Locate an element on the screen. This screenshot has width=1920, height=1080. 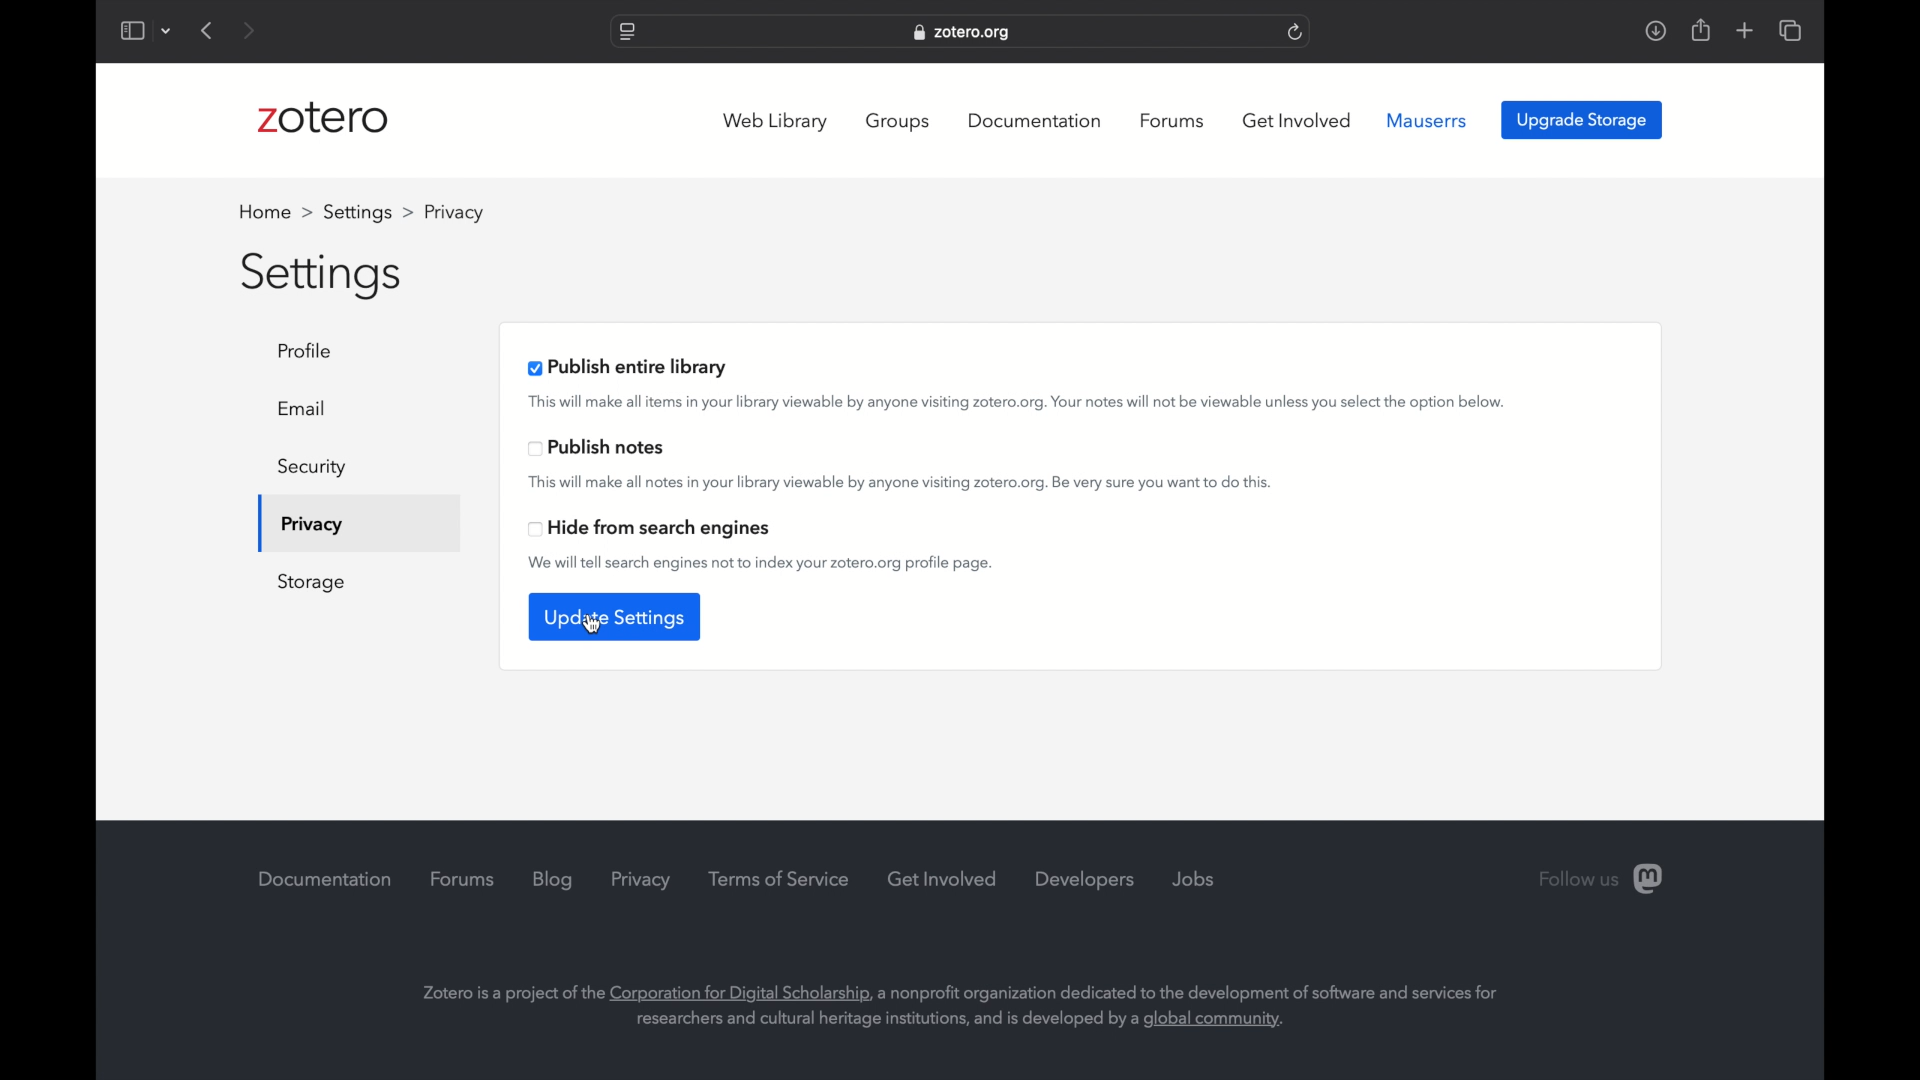
upgrade storage is located at coordinates (1583, 120).